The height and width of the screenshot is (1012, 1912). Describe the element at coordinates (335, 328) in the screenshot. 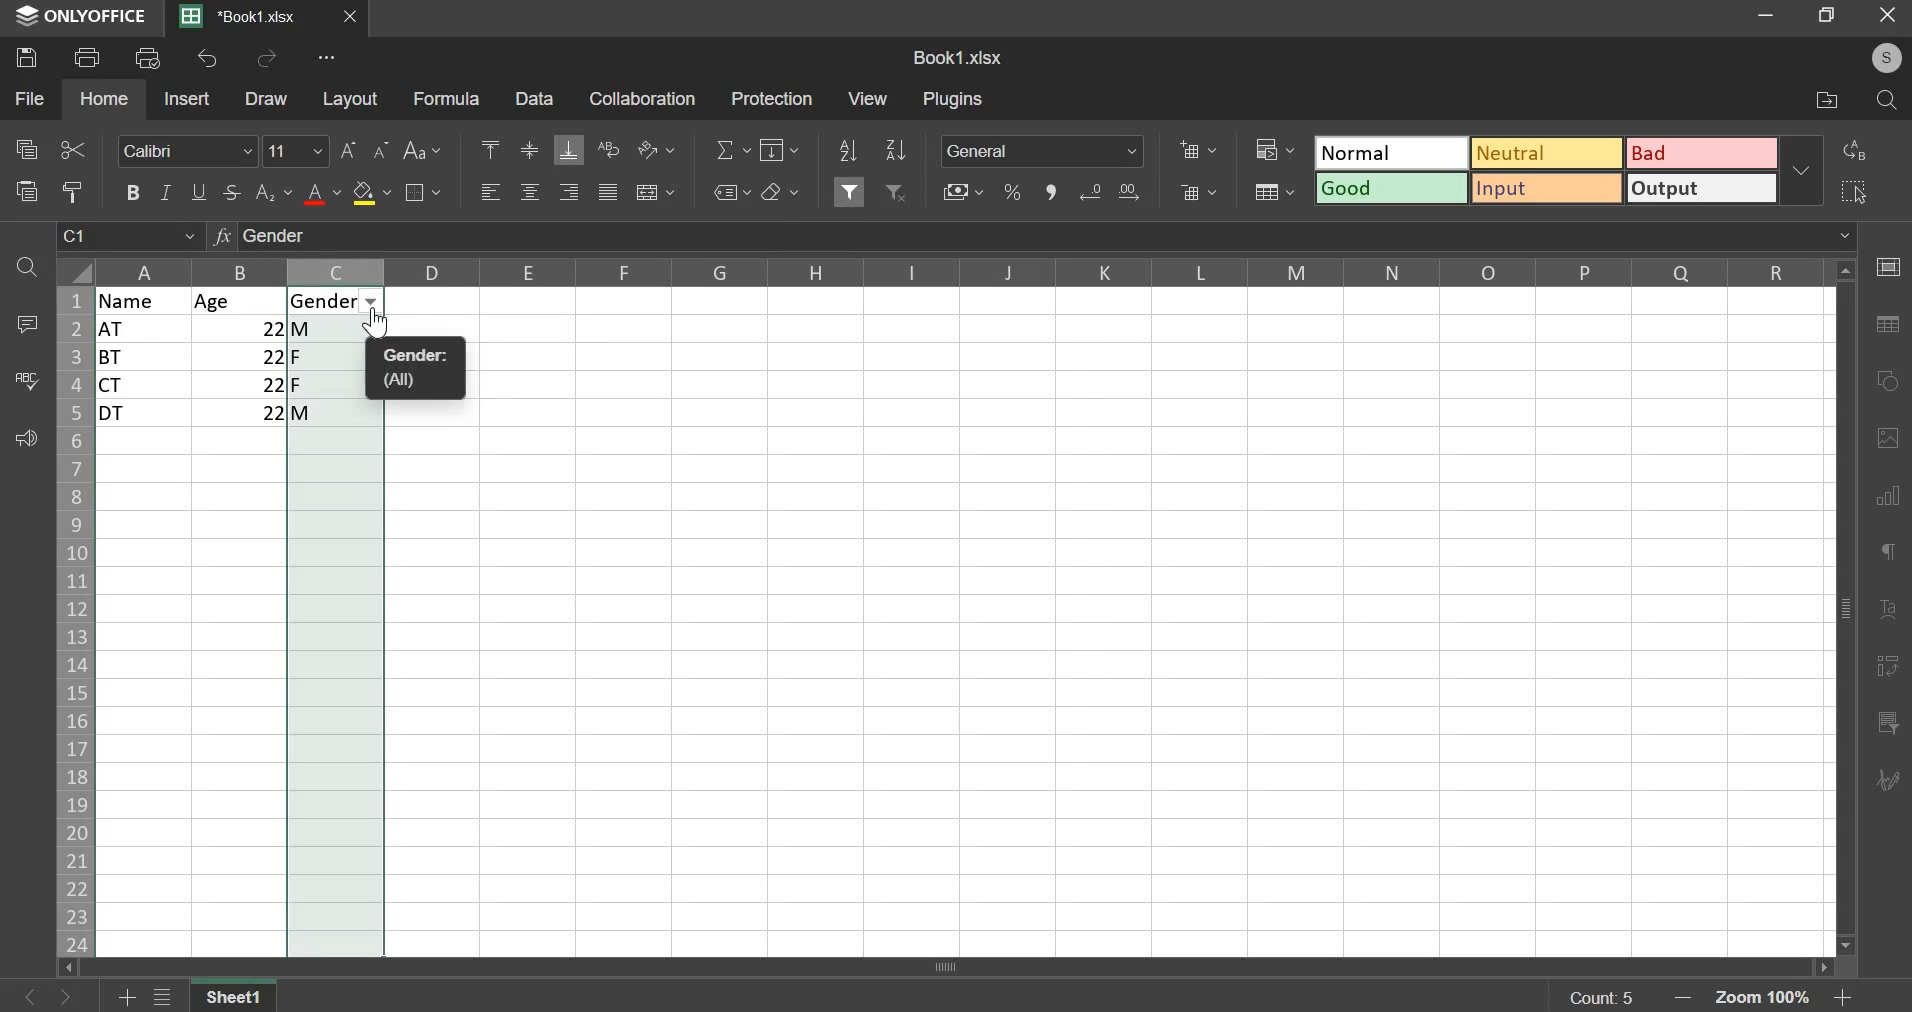

I see `m` at that location.